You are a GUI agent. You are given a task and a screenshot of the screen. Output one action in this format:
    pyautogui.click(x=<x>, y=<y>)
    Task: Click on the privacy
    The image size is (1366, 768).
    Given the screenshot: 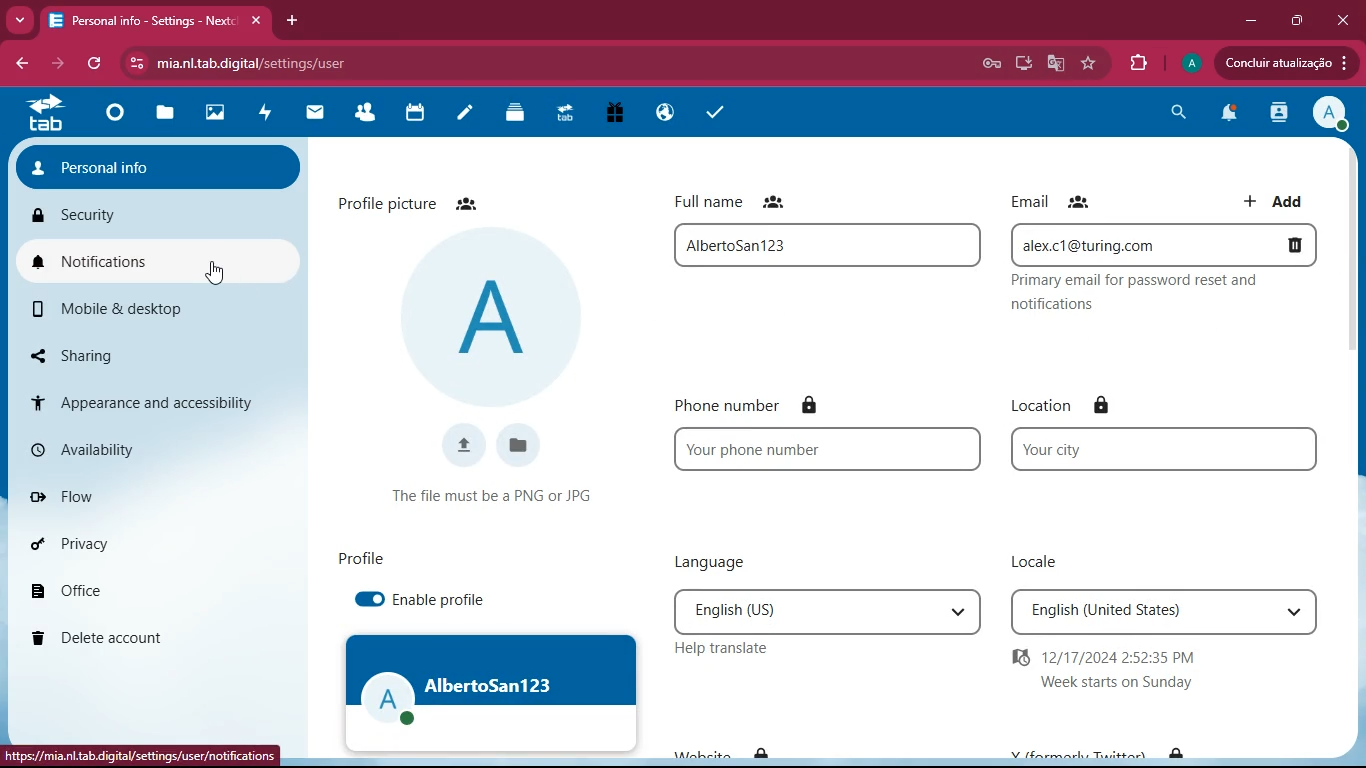 What is the action you would take?
    pyautogui.click(x=137, y=540)
    